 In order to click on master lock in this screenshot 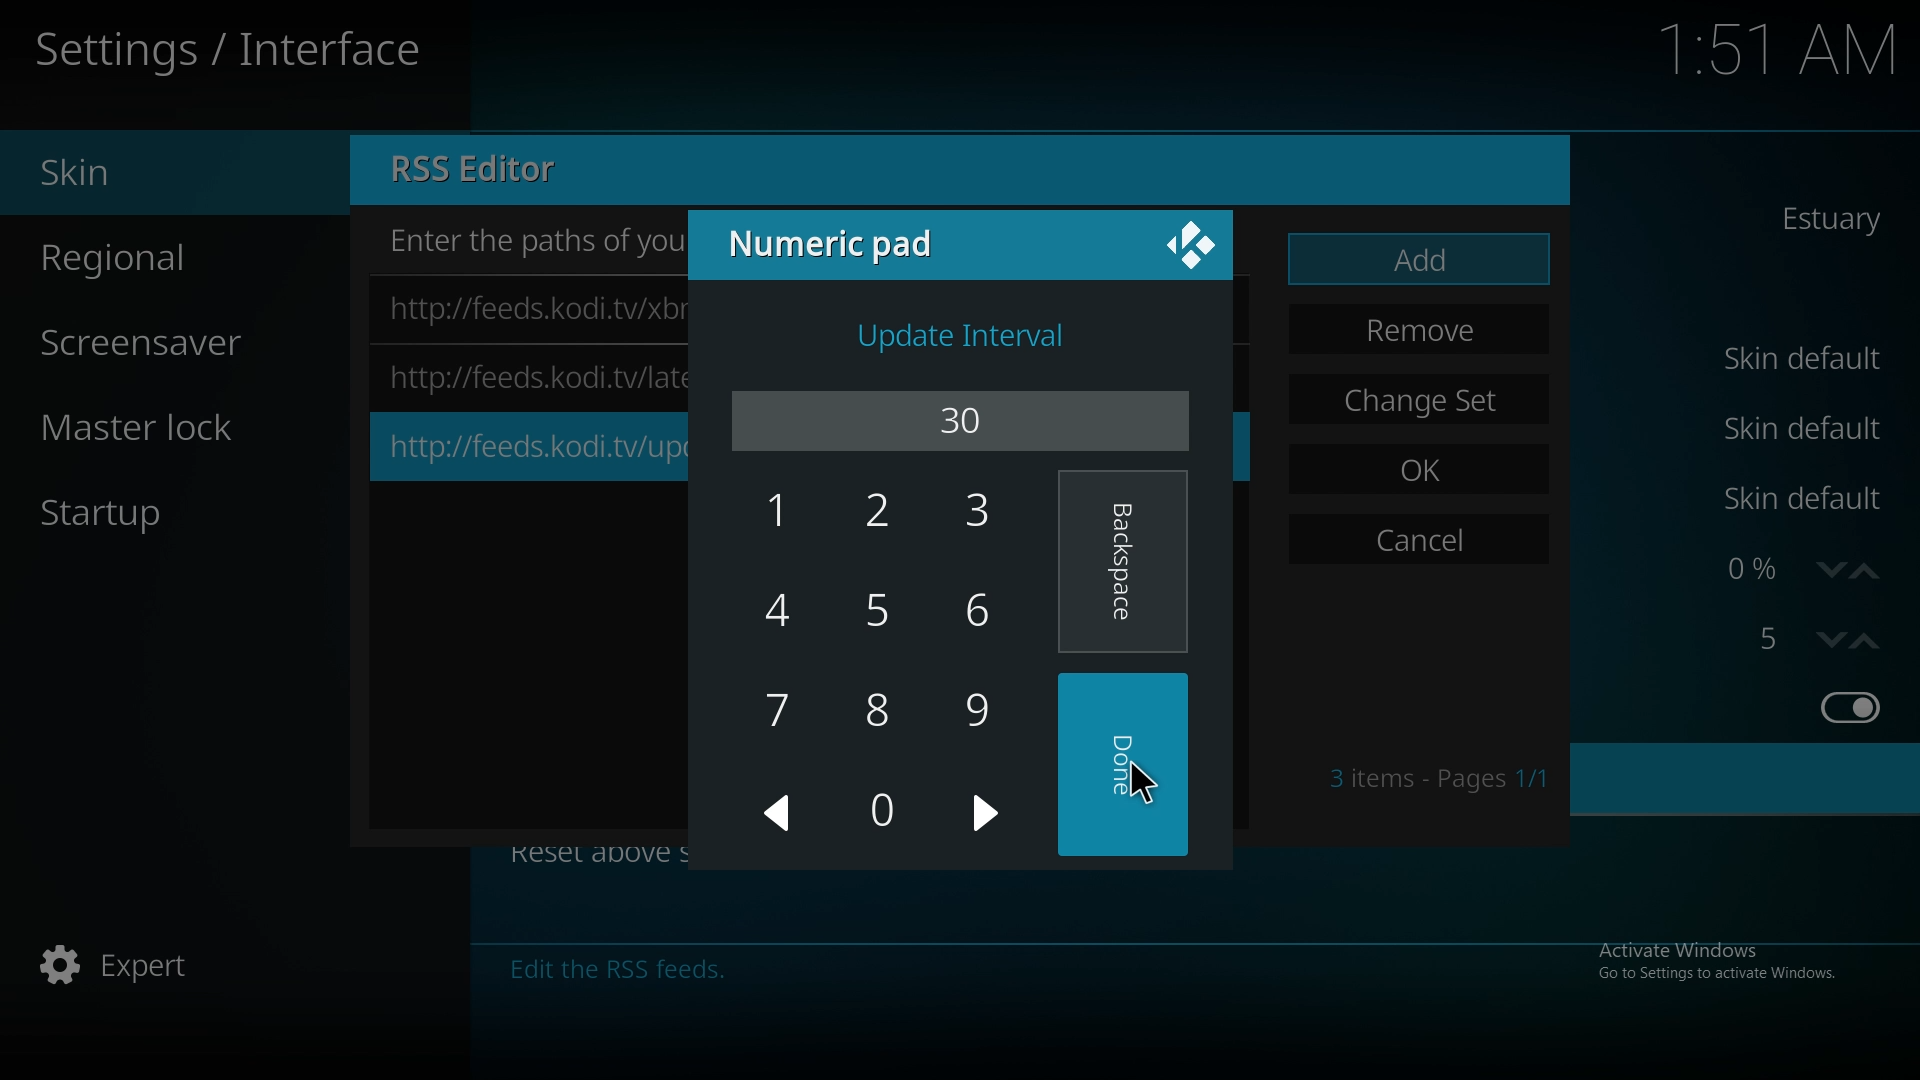, I will do `click(170, 426)`.